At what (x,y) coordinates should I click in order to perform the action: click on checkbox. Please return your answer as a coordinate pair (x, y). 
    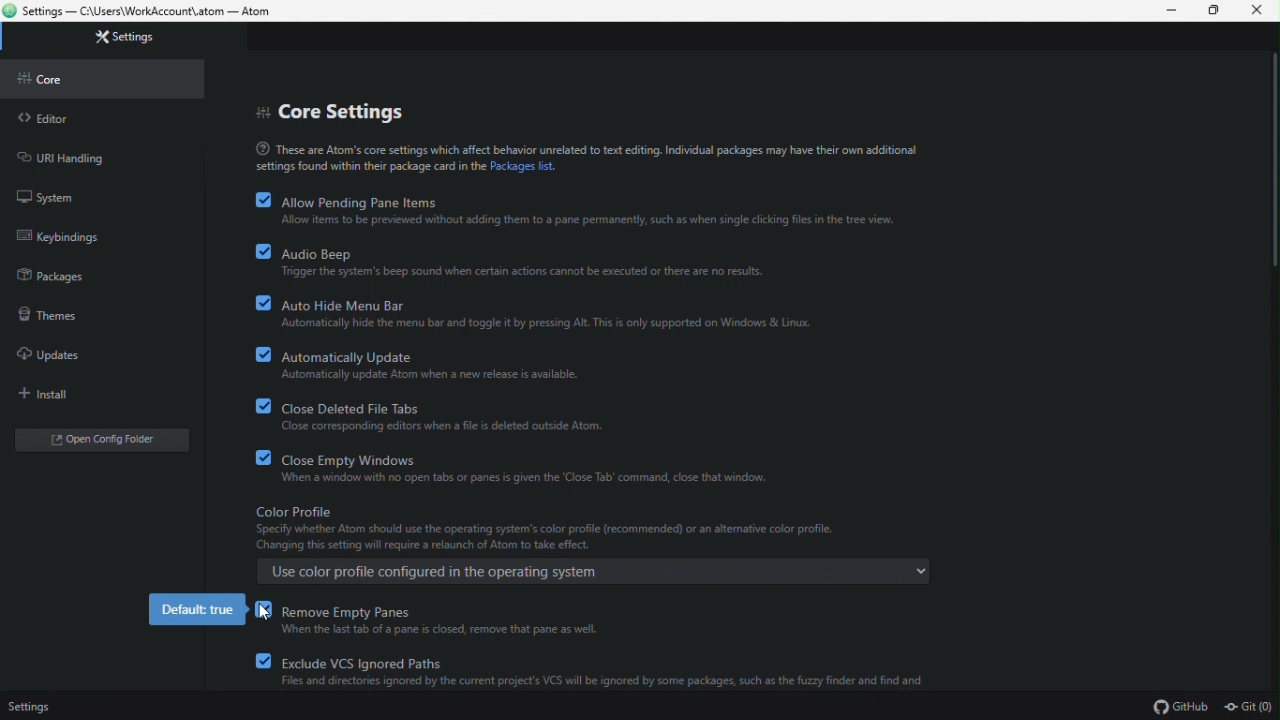
    Looking at the image, I should click on (254, 199).